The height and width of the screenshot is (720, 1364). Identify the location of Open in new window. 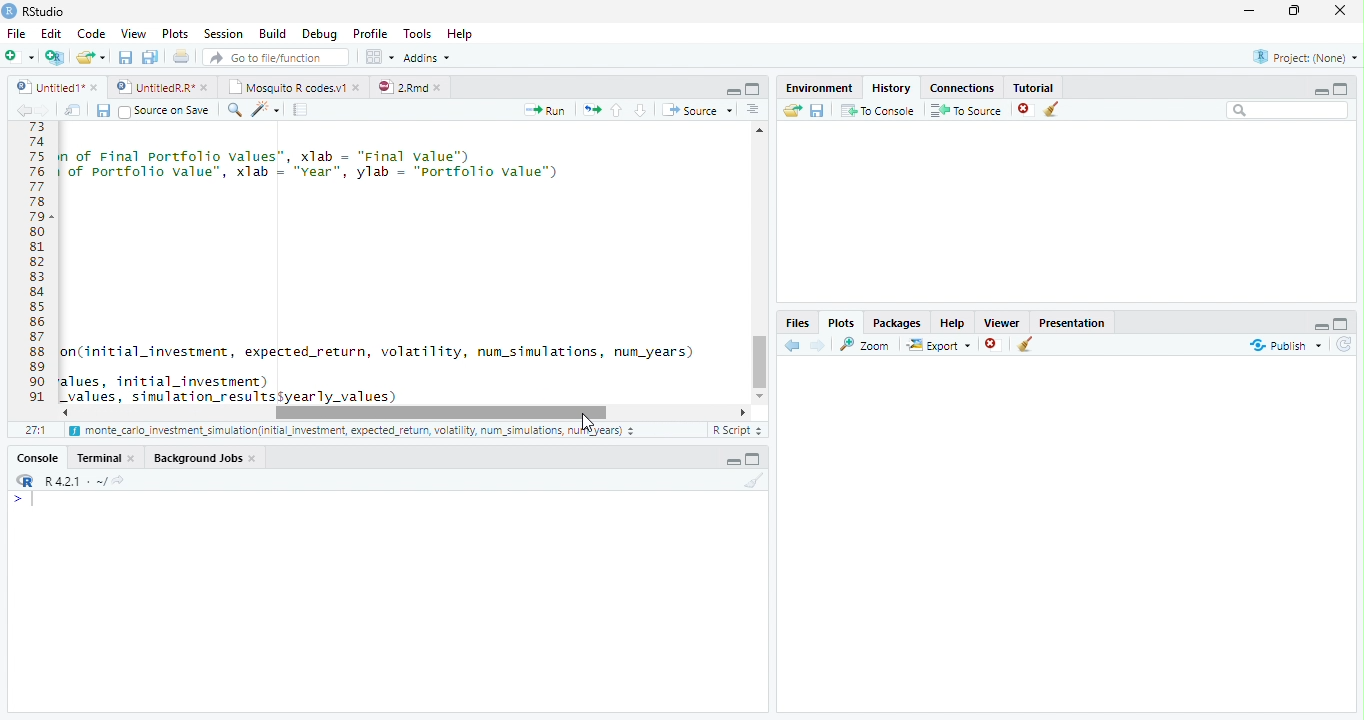
(73, 110).